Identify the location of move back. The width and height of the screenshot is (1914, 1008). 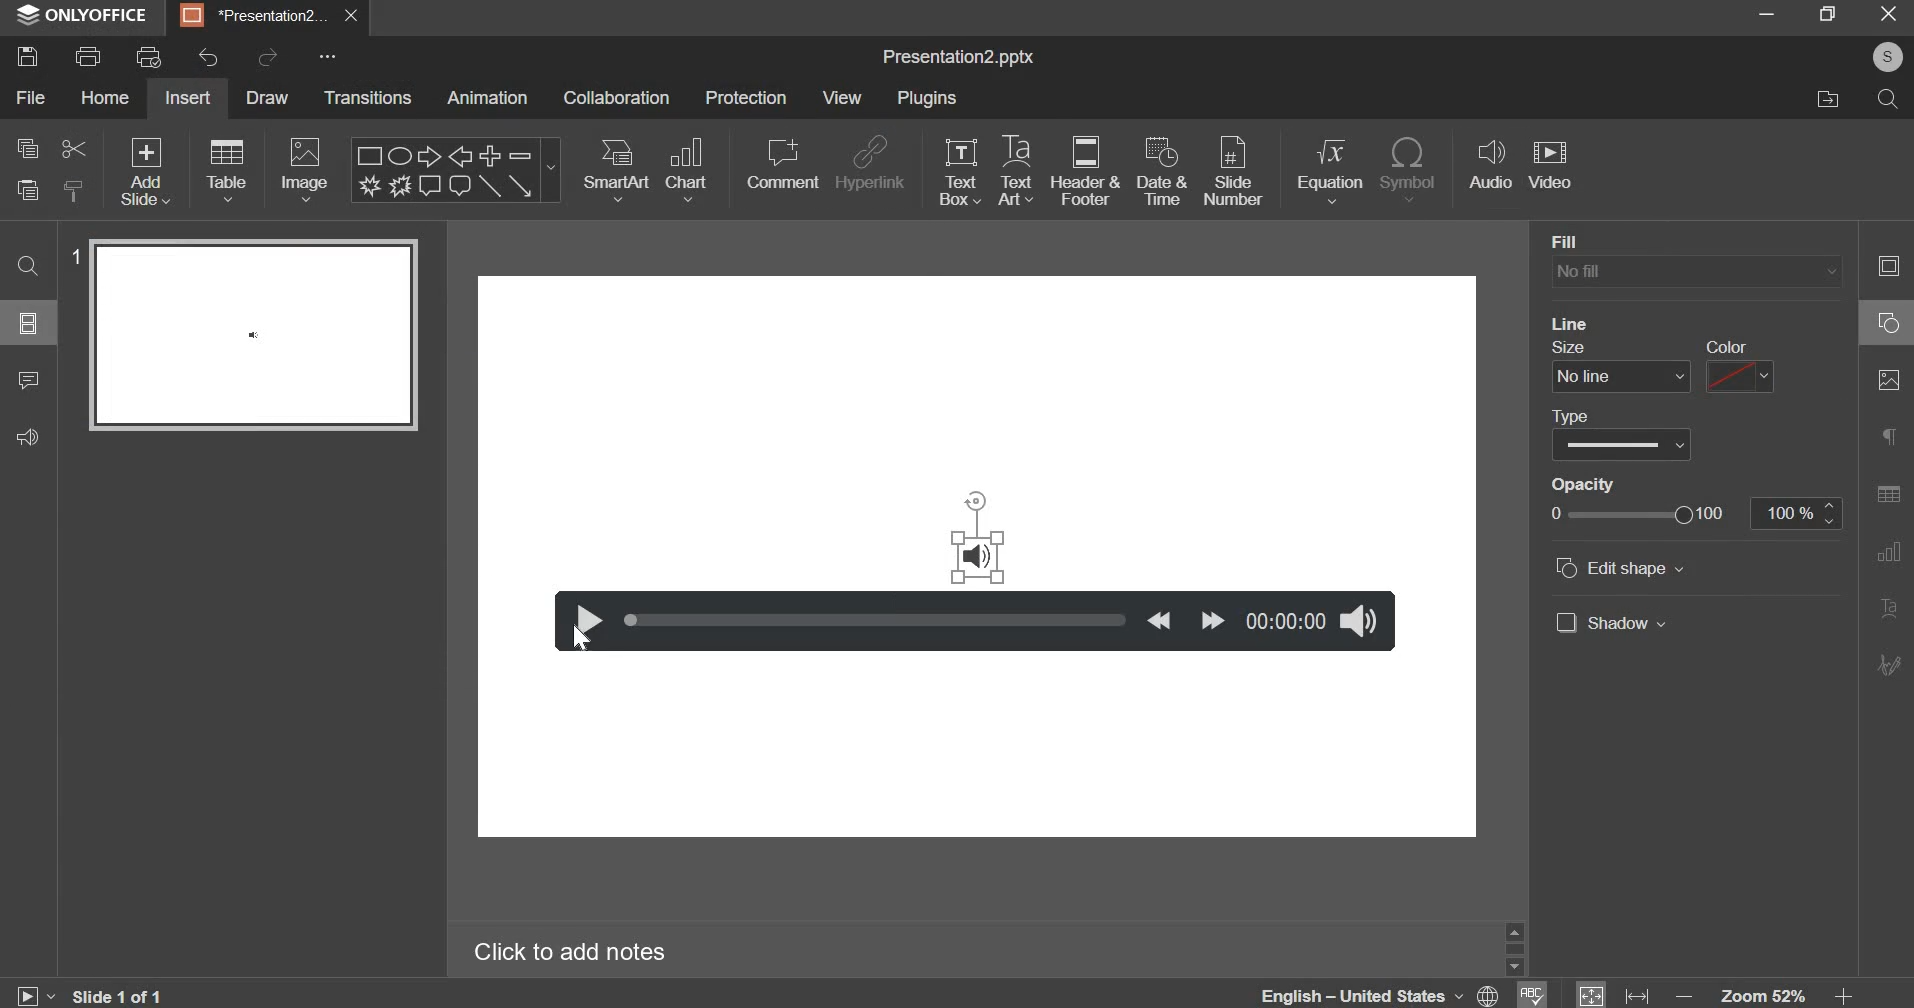
(1159, 620).